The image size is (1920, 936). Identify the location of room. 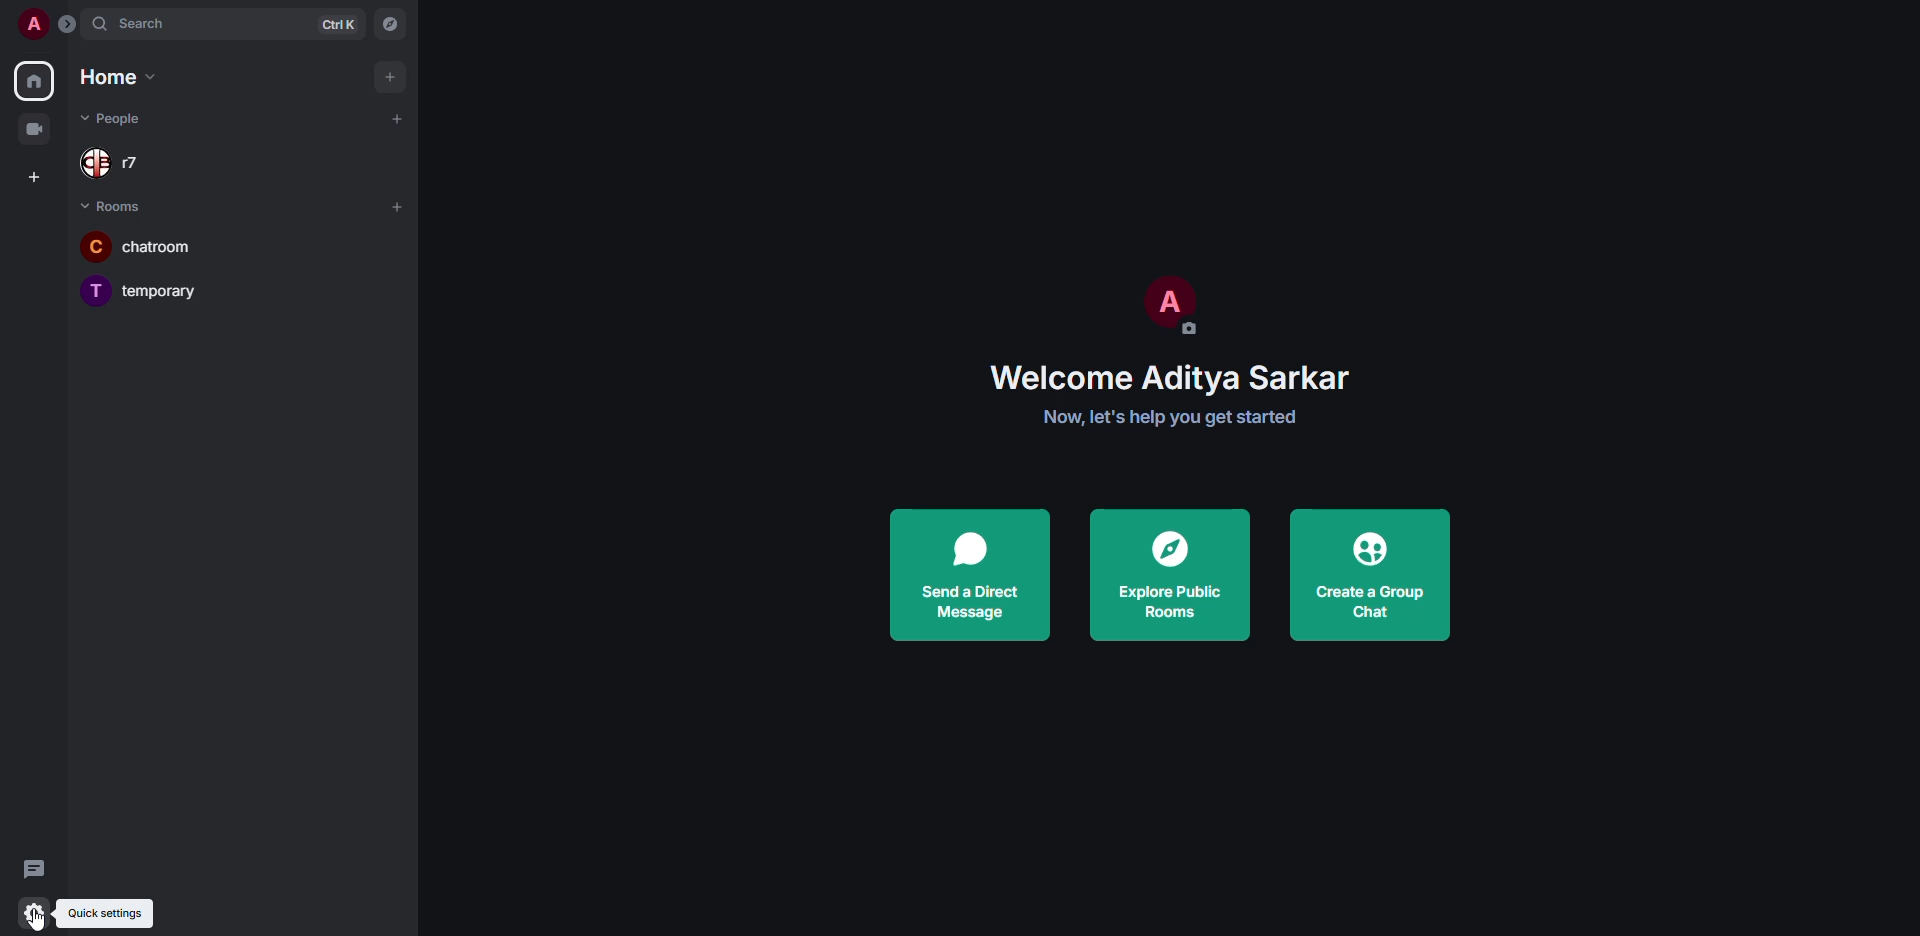
(153, 243).